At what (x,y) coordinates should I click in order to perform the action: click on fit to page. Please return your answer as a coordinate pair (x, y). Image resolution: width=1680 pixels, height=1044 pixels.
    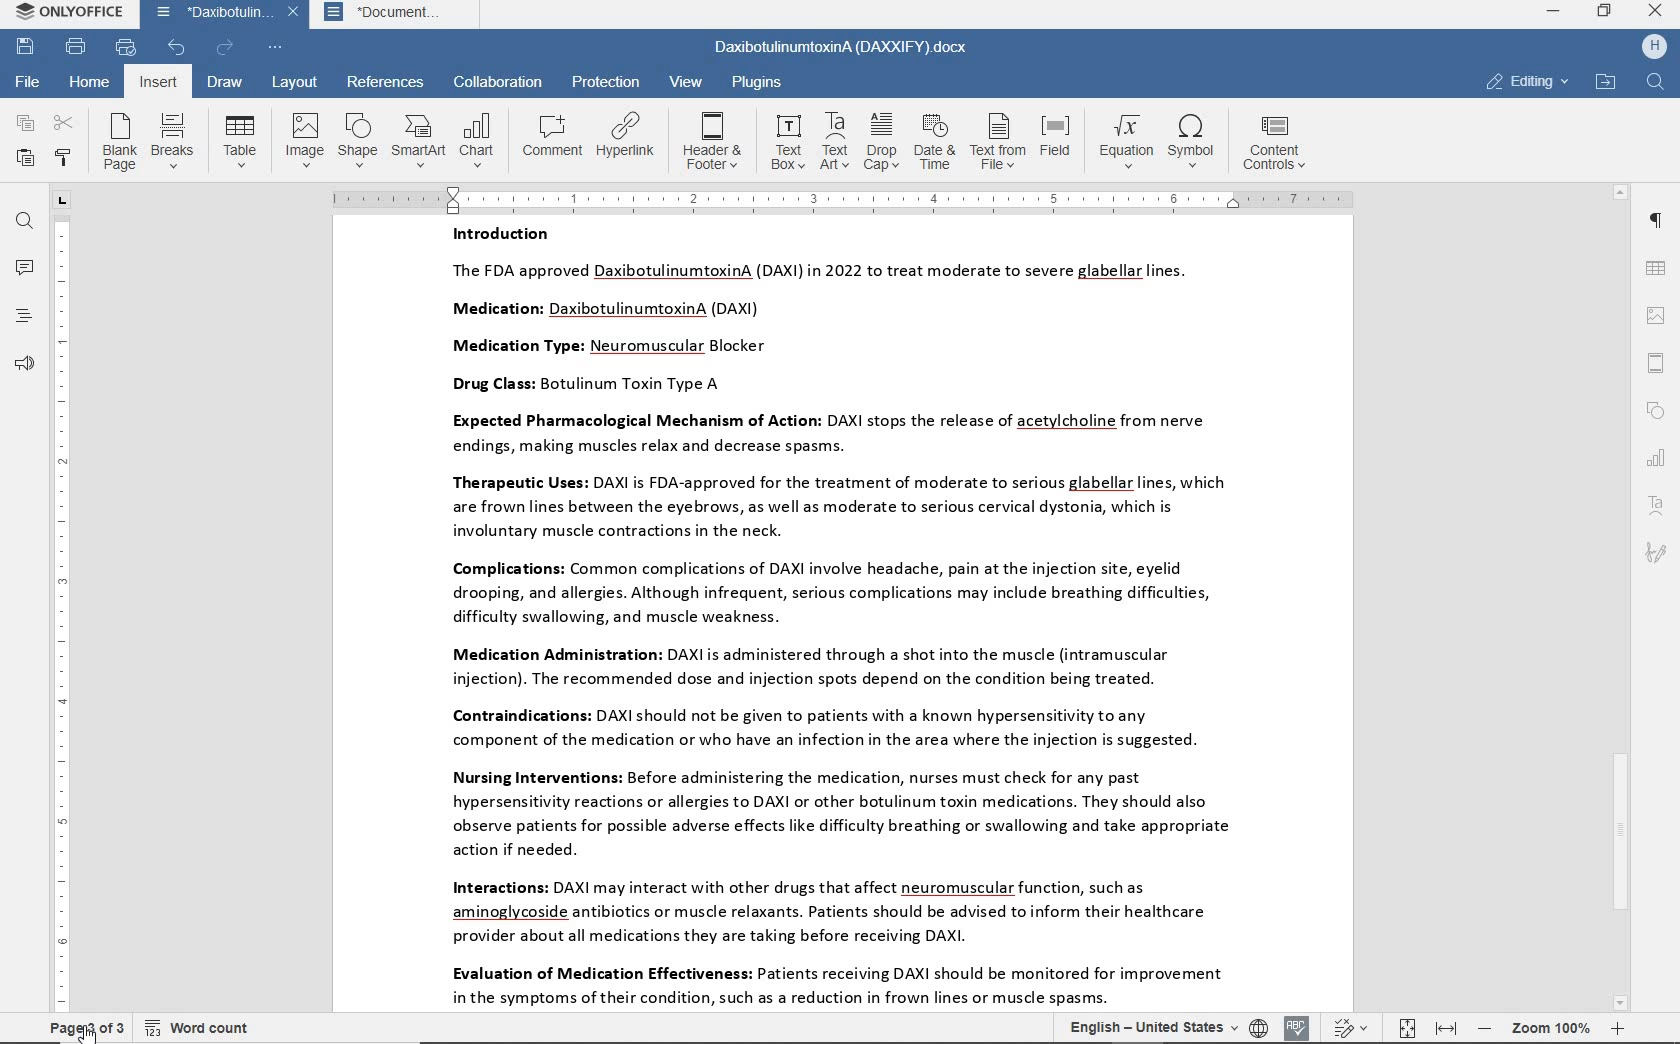
    Looking at the image, I should click on (1406, 1028).